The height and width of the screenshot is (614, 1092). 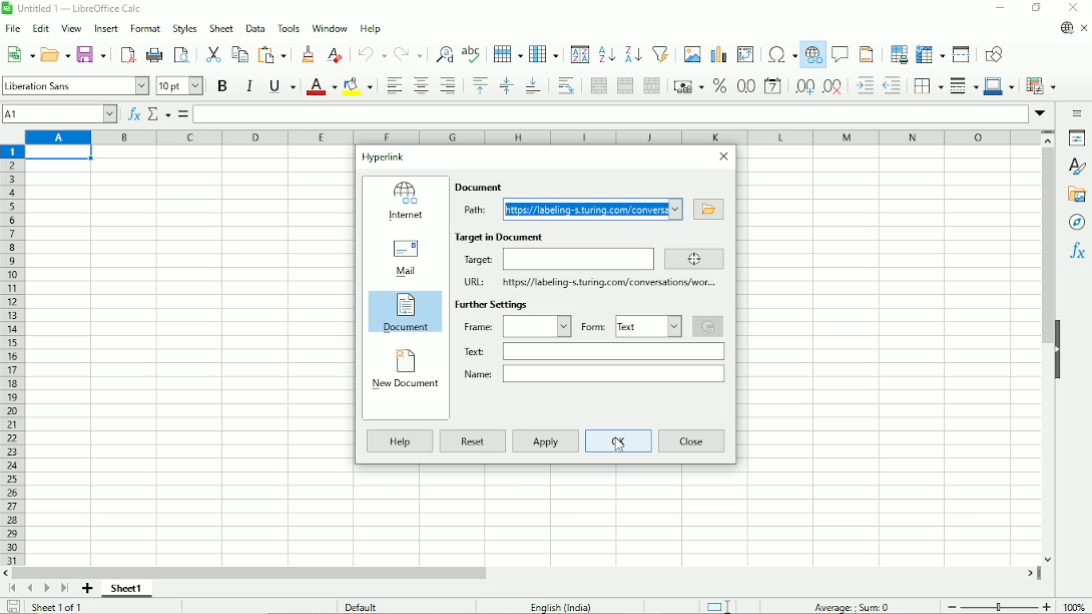 What do you see at coordinates (652, 85) in the screenshot?
I see `Unmerge cells` at bounding box center [652, 85].